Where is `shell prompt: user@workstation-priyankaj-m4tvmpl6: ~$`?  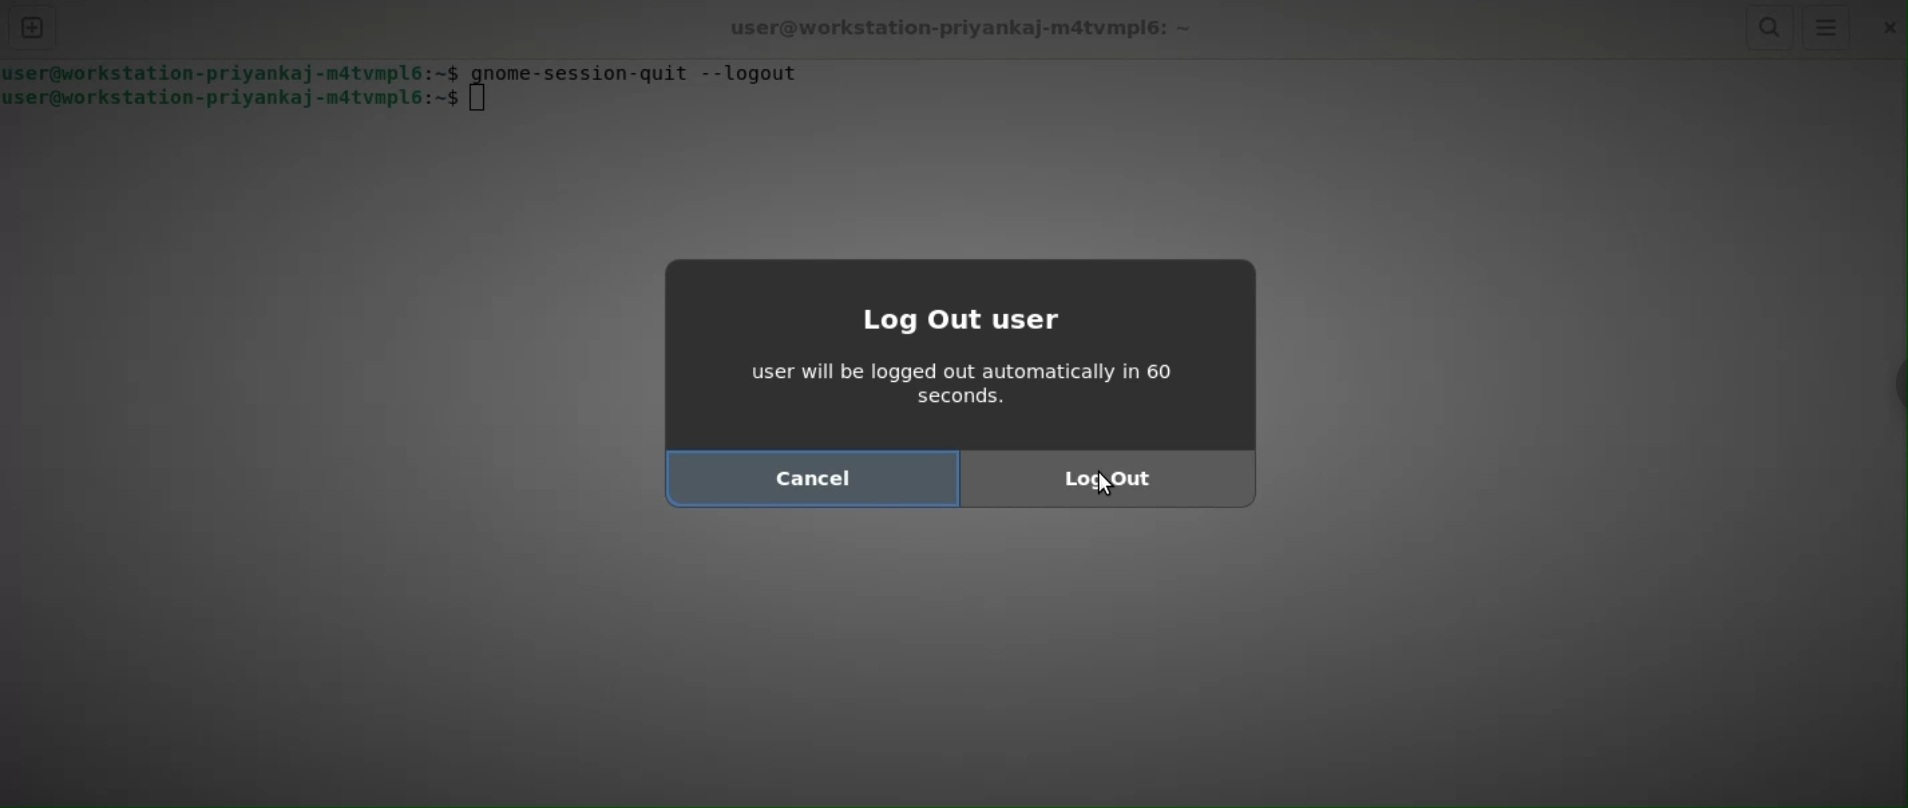 shell prompt: user@workstation-priyankaj-m4tvmpl6: ~$ is located at coordinates (244, 102).